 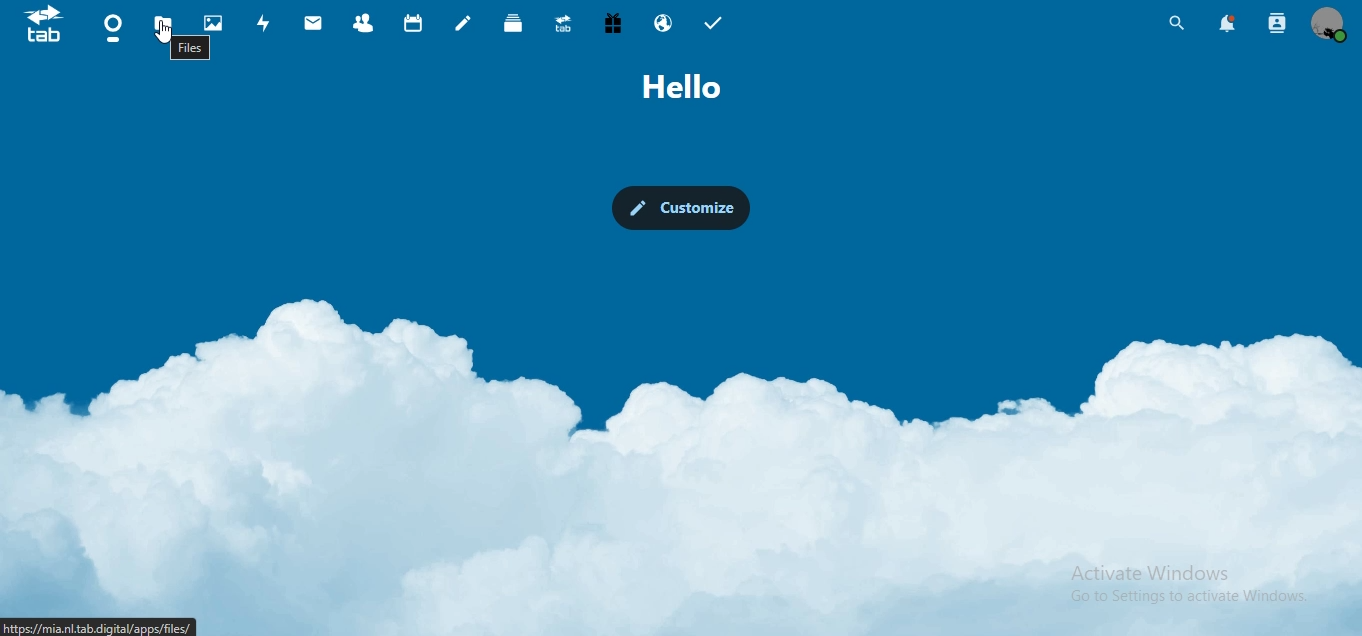 What do you see at coordinates (664, 25) in the screenshot?
I see `email hosting` at bounding box center [664, 25].